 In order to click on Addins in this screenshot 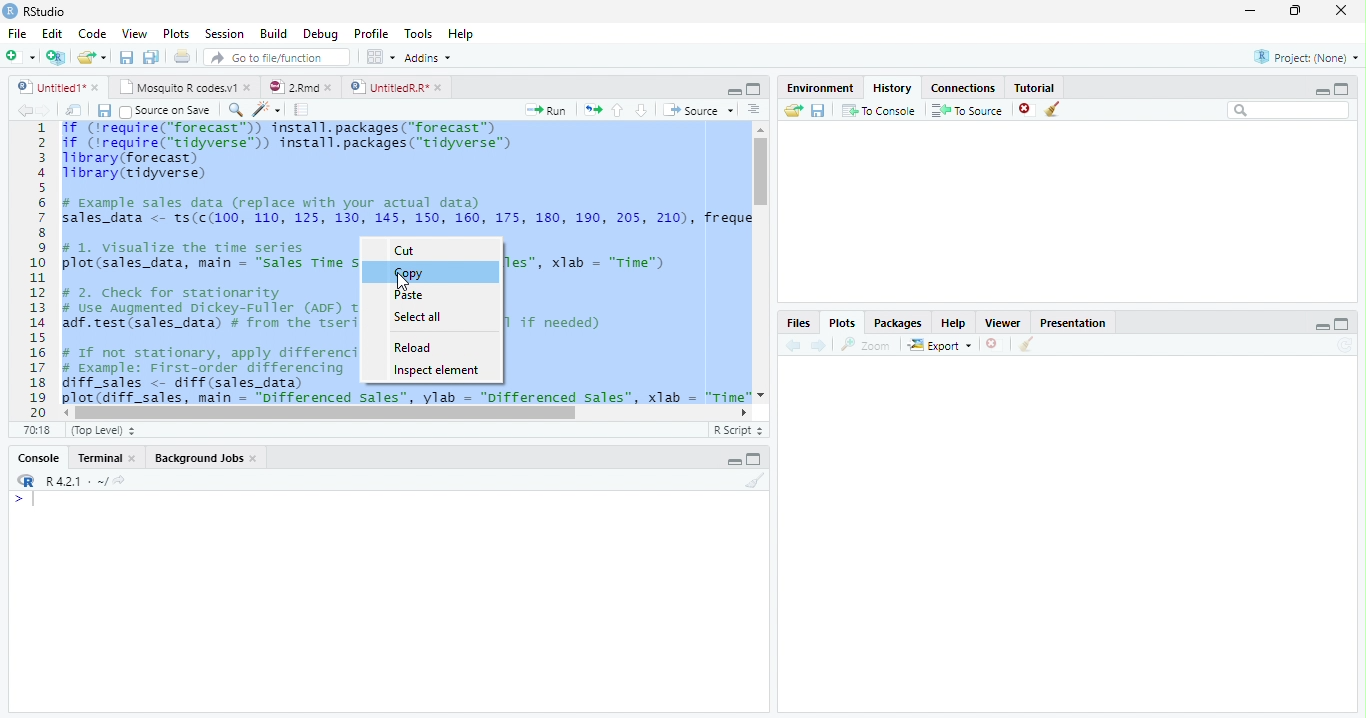, I will do `click(430, 57)`.